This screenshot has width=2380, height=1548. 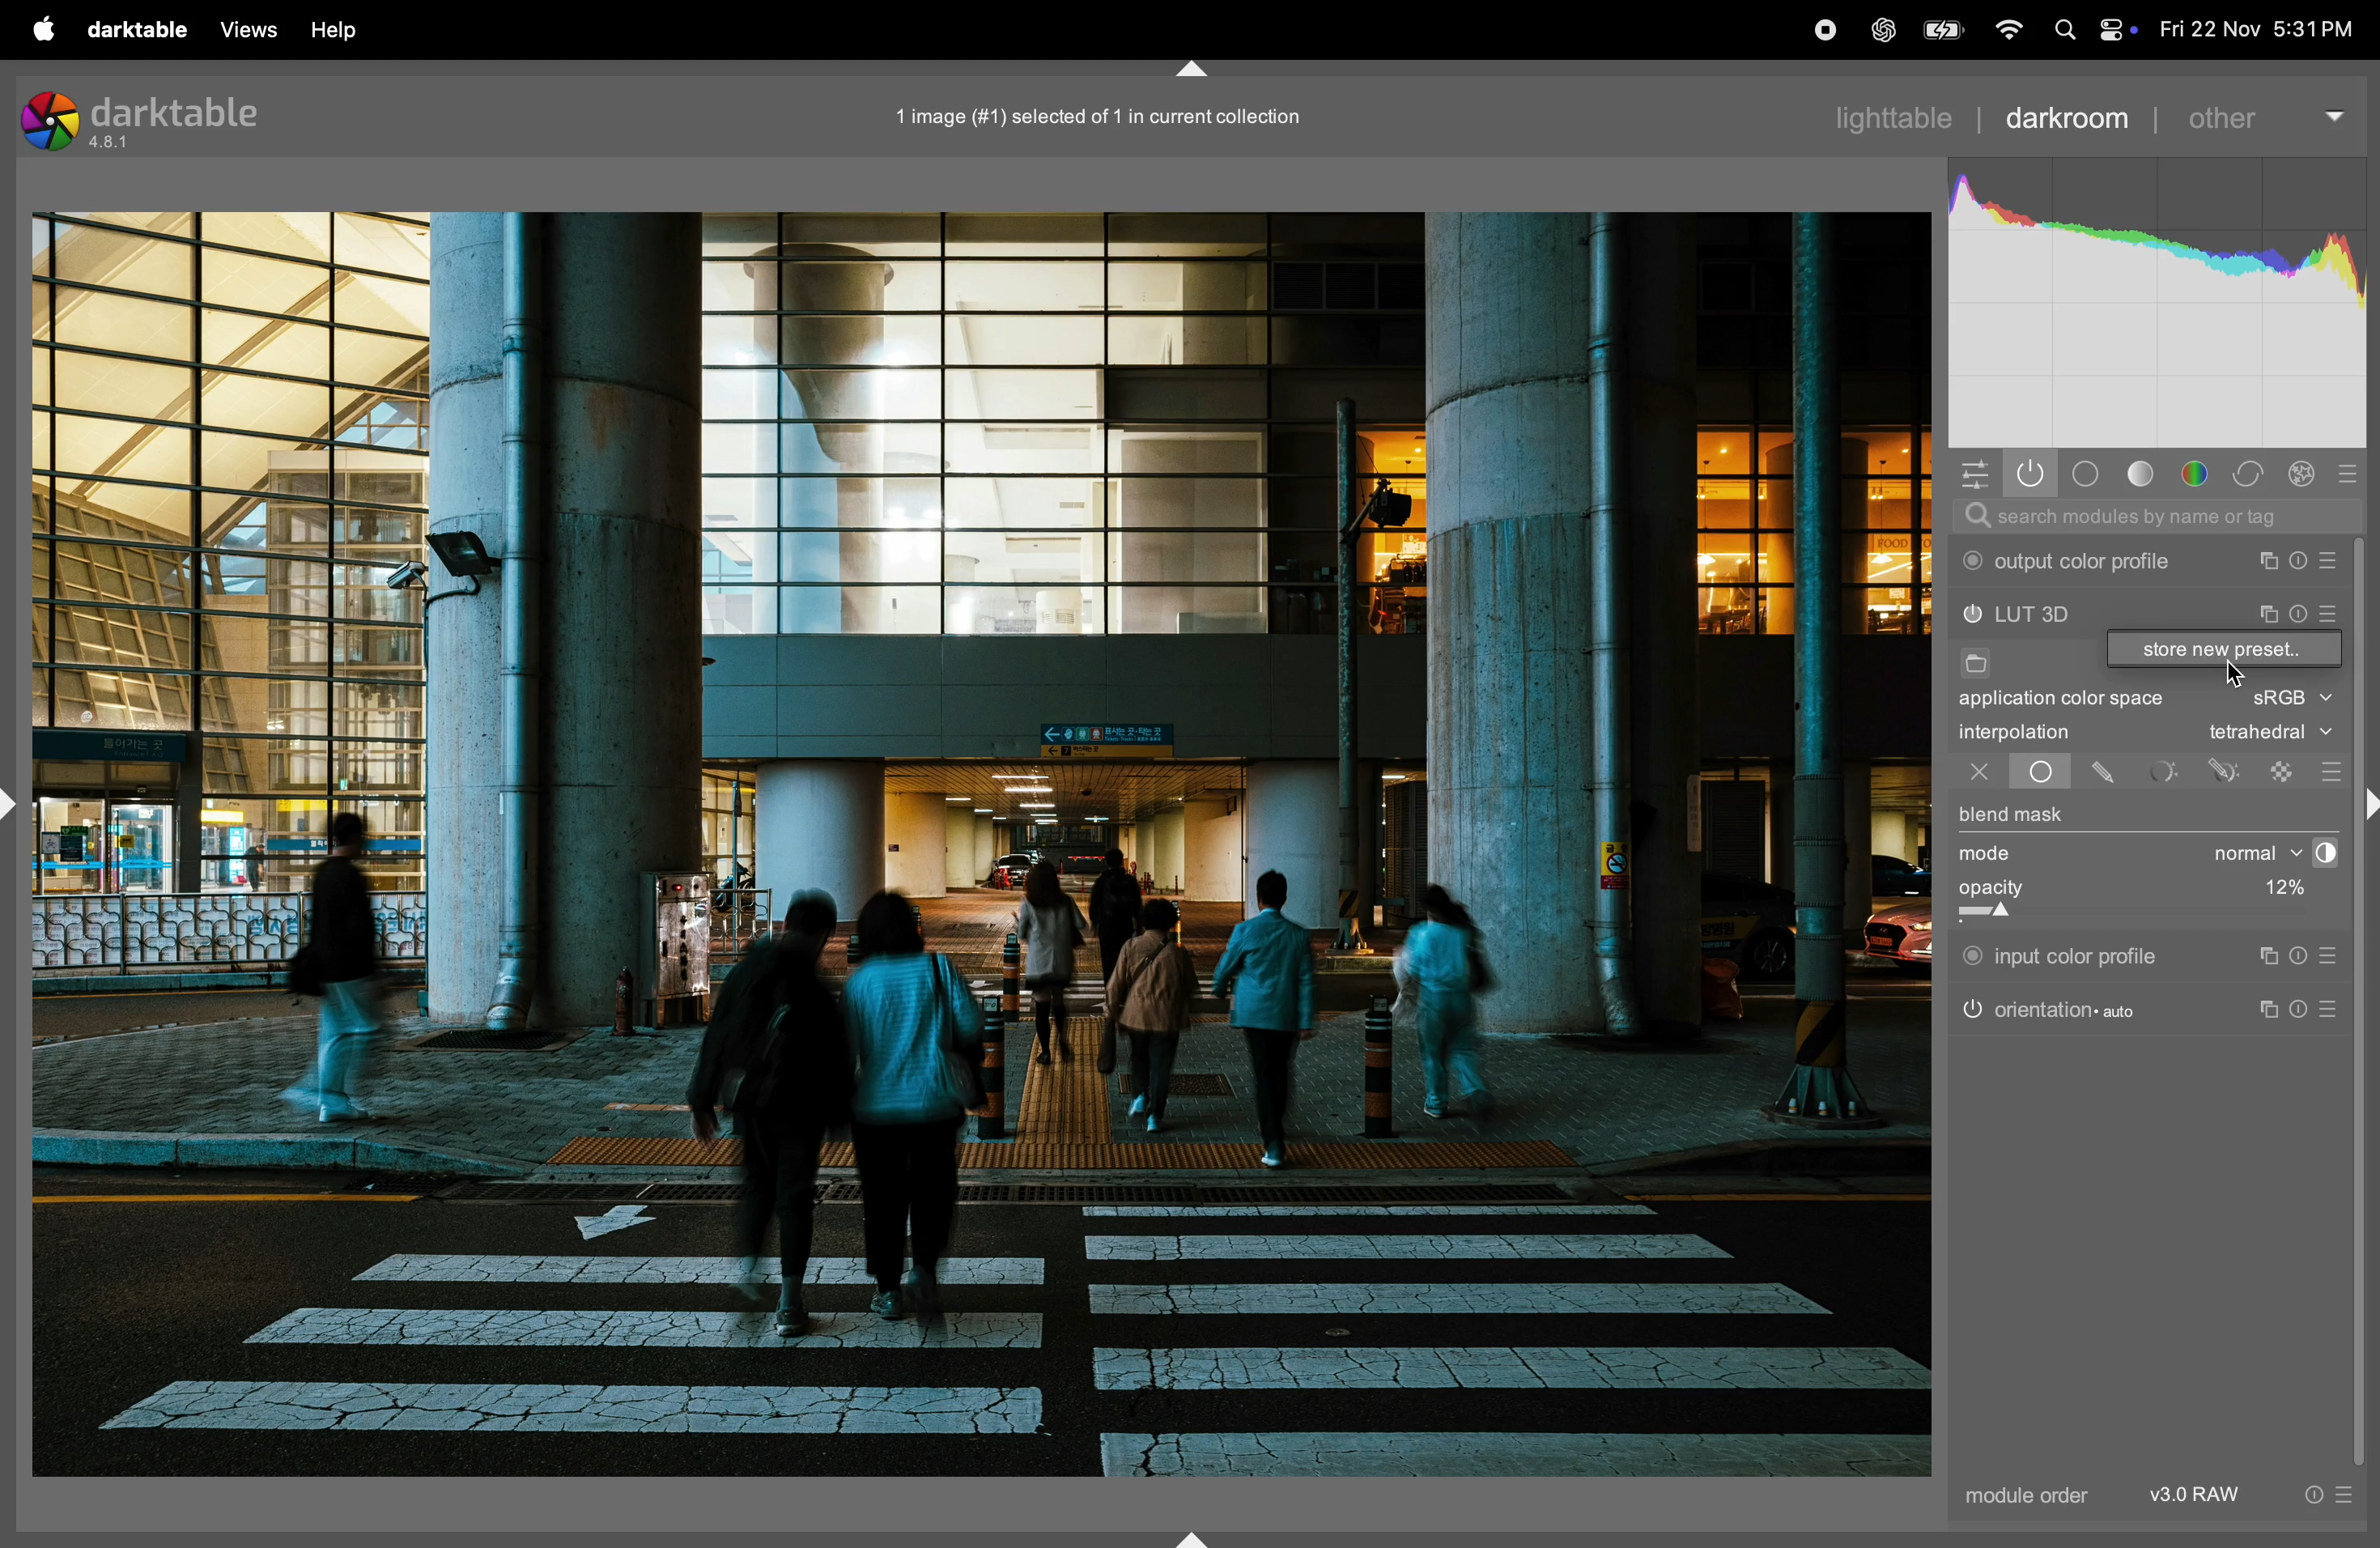 I want to click on raster mask, so click(x=2284, y=770).